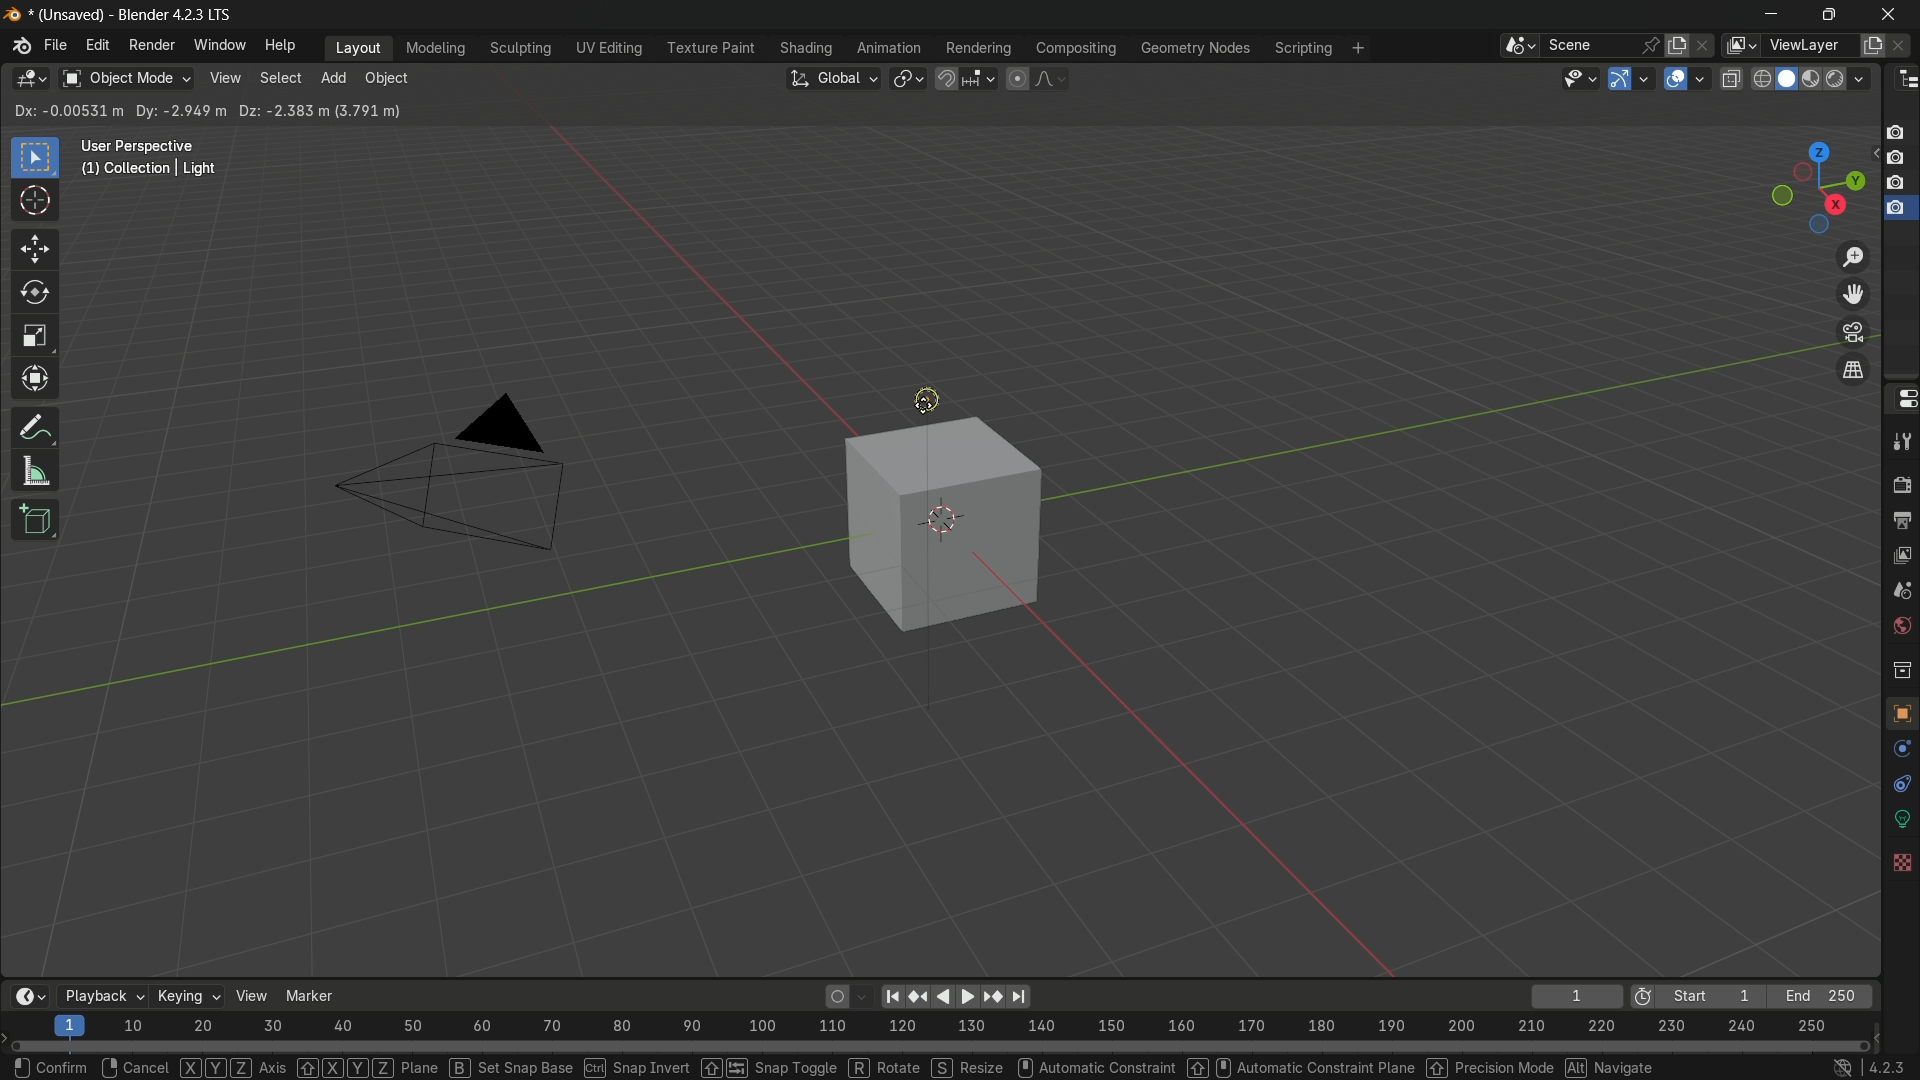 The image size is (1920, 1080). What do you see at coordinates (1833, 110) in the screenshot?
I see `options` at bounding box center [1833, 110].